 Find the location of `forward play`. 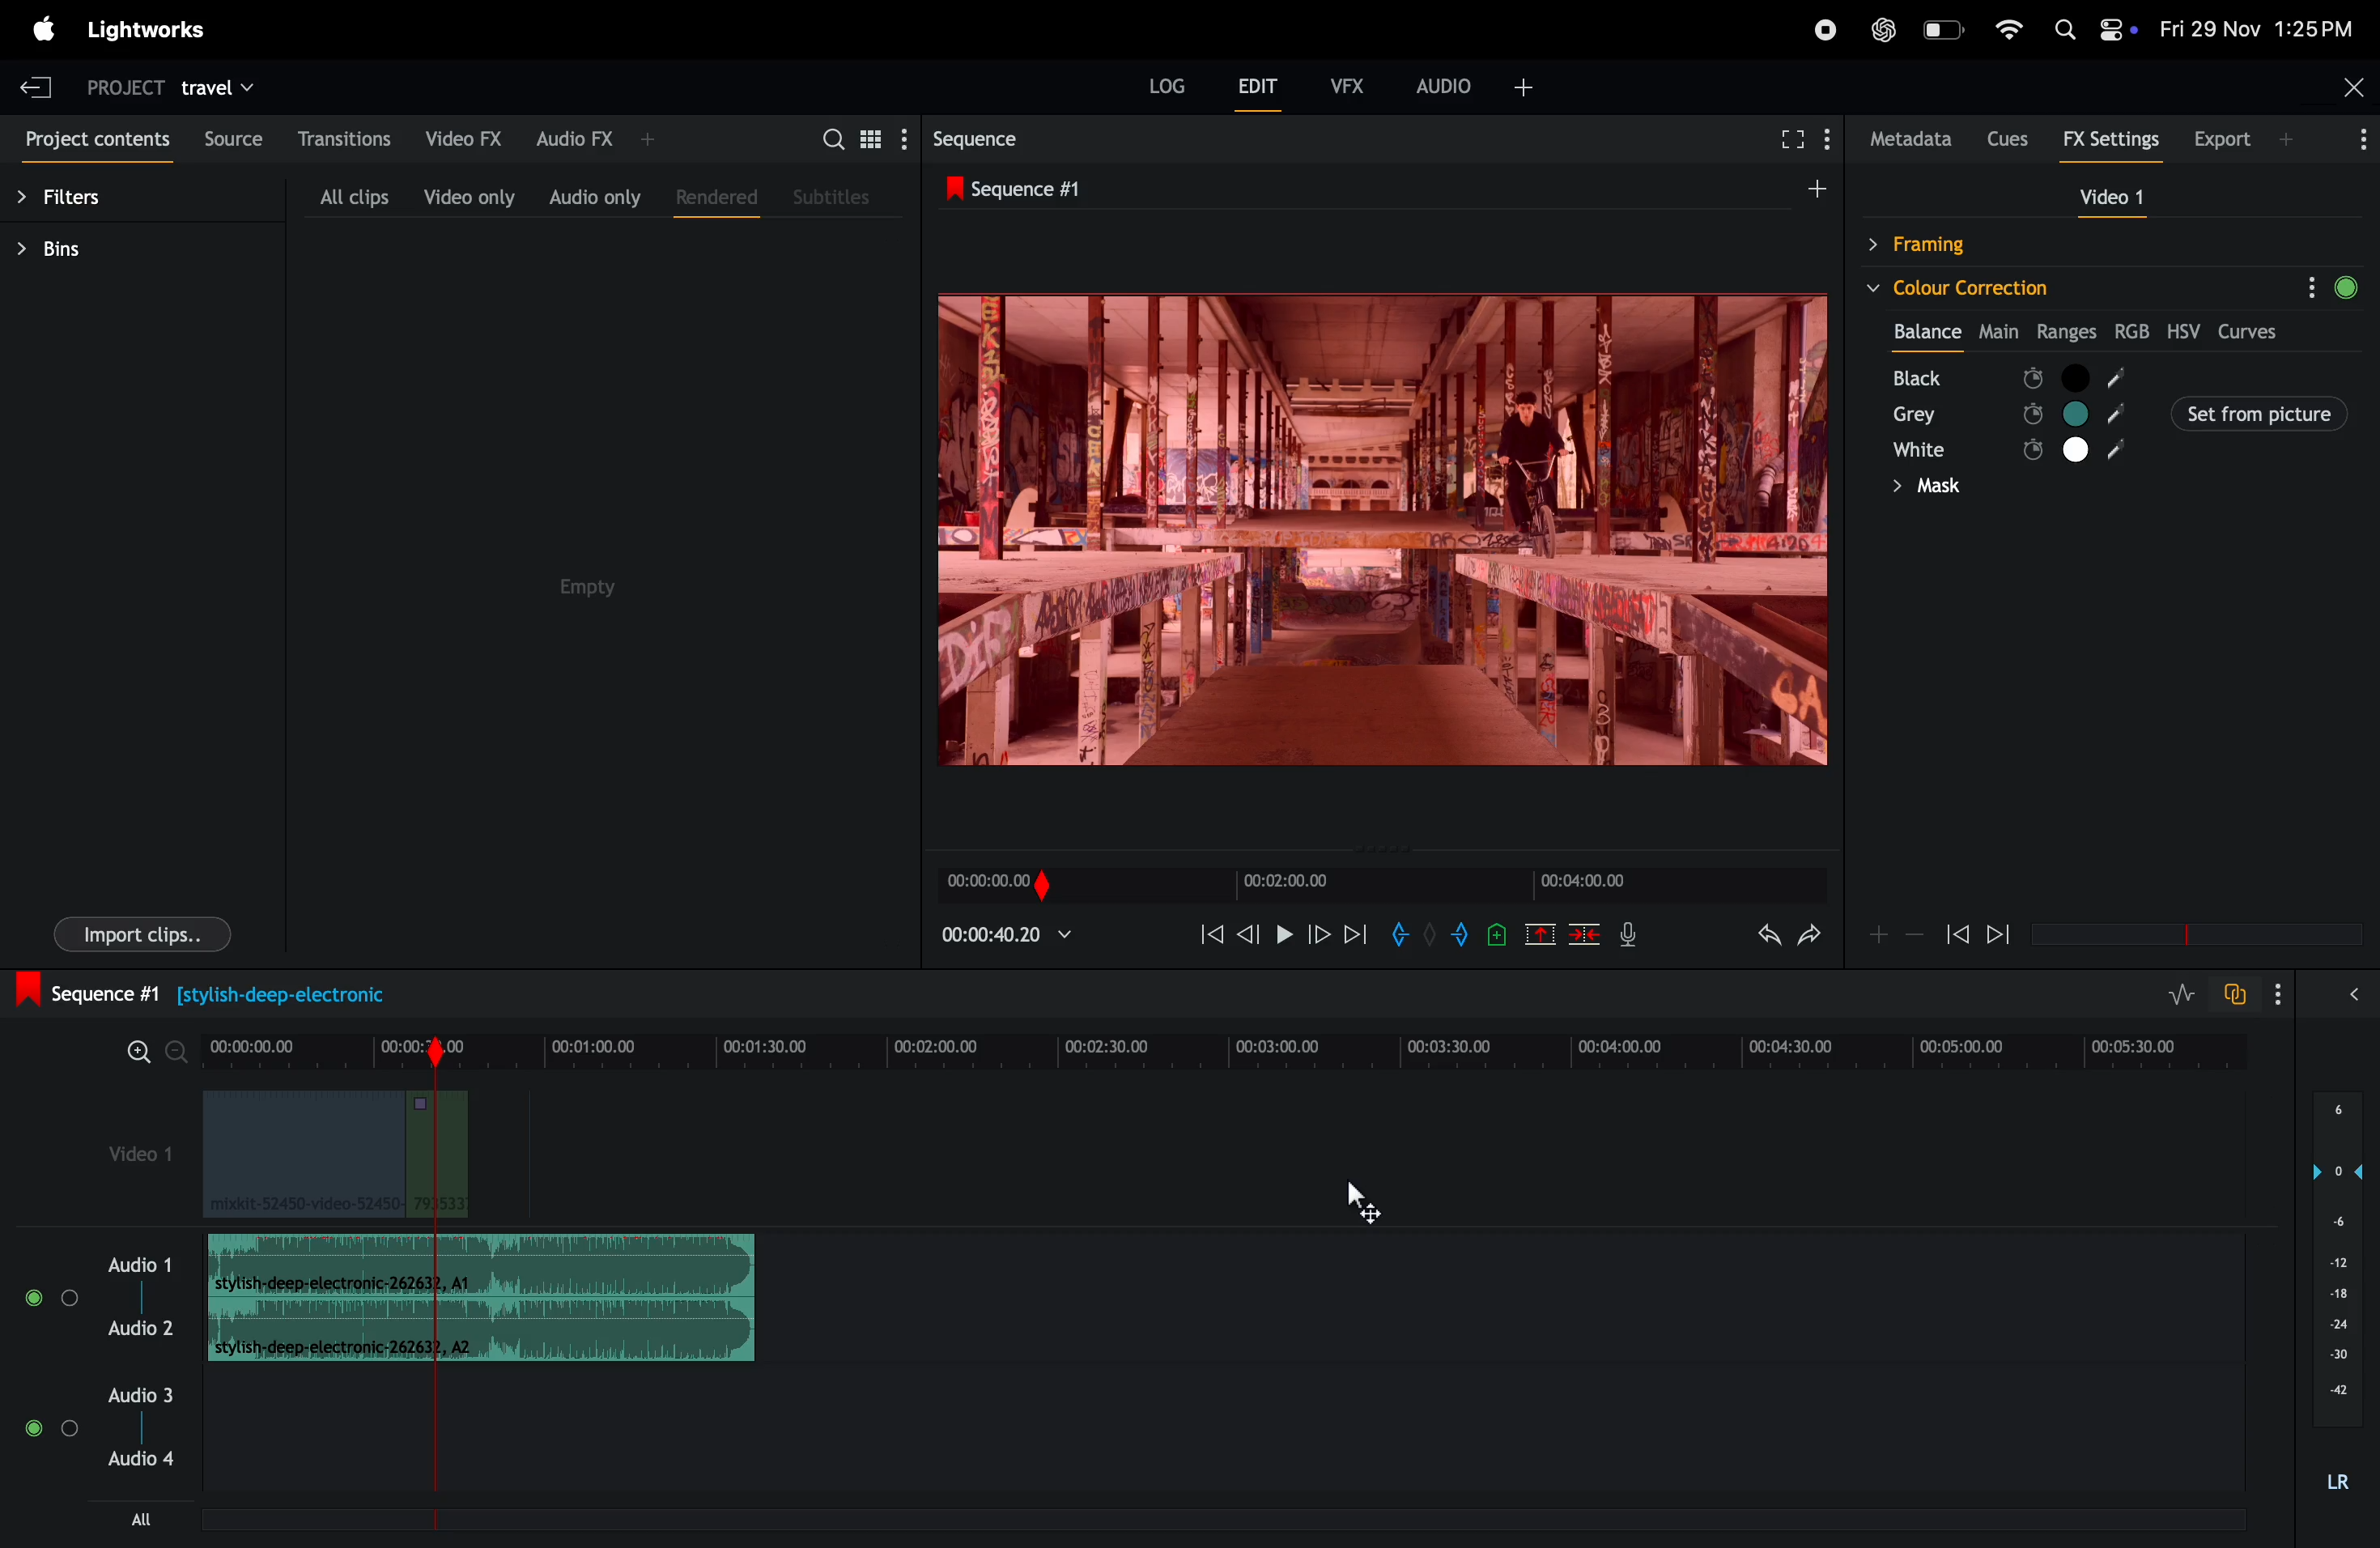

forward play is located at coordinates (1356, 938).